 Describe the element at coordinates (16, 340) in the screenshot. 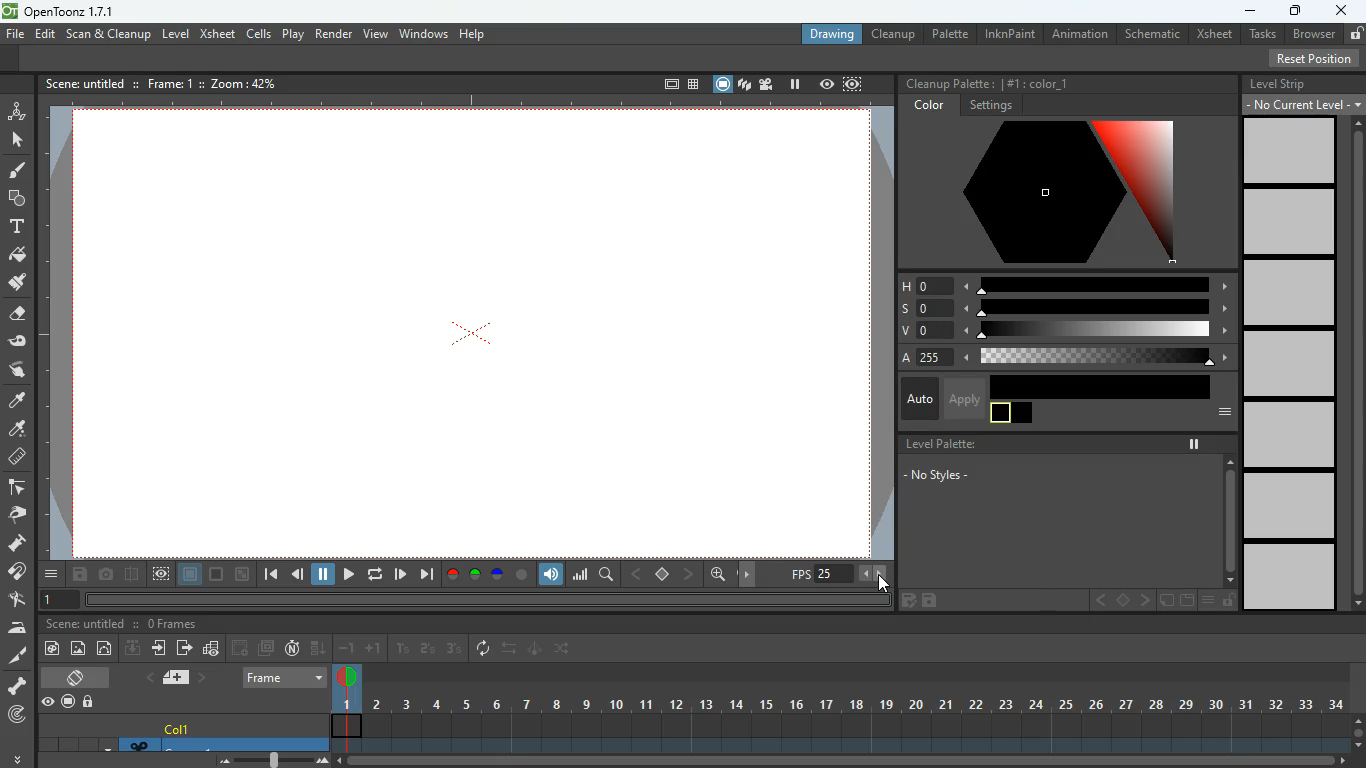

I see `tape` at that location.